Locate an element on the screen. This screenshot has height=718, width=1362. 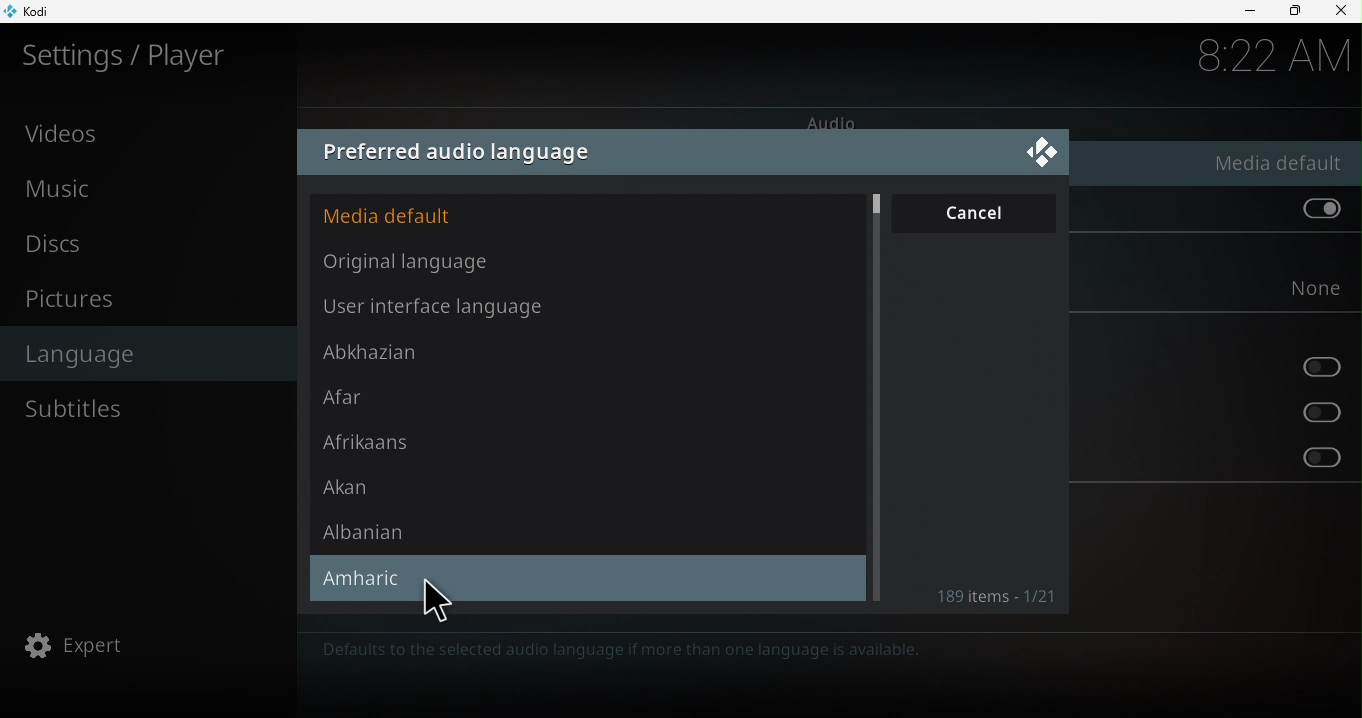
Prefer subtitles for the hearing impaired is located at coordinates (1304, 458).